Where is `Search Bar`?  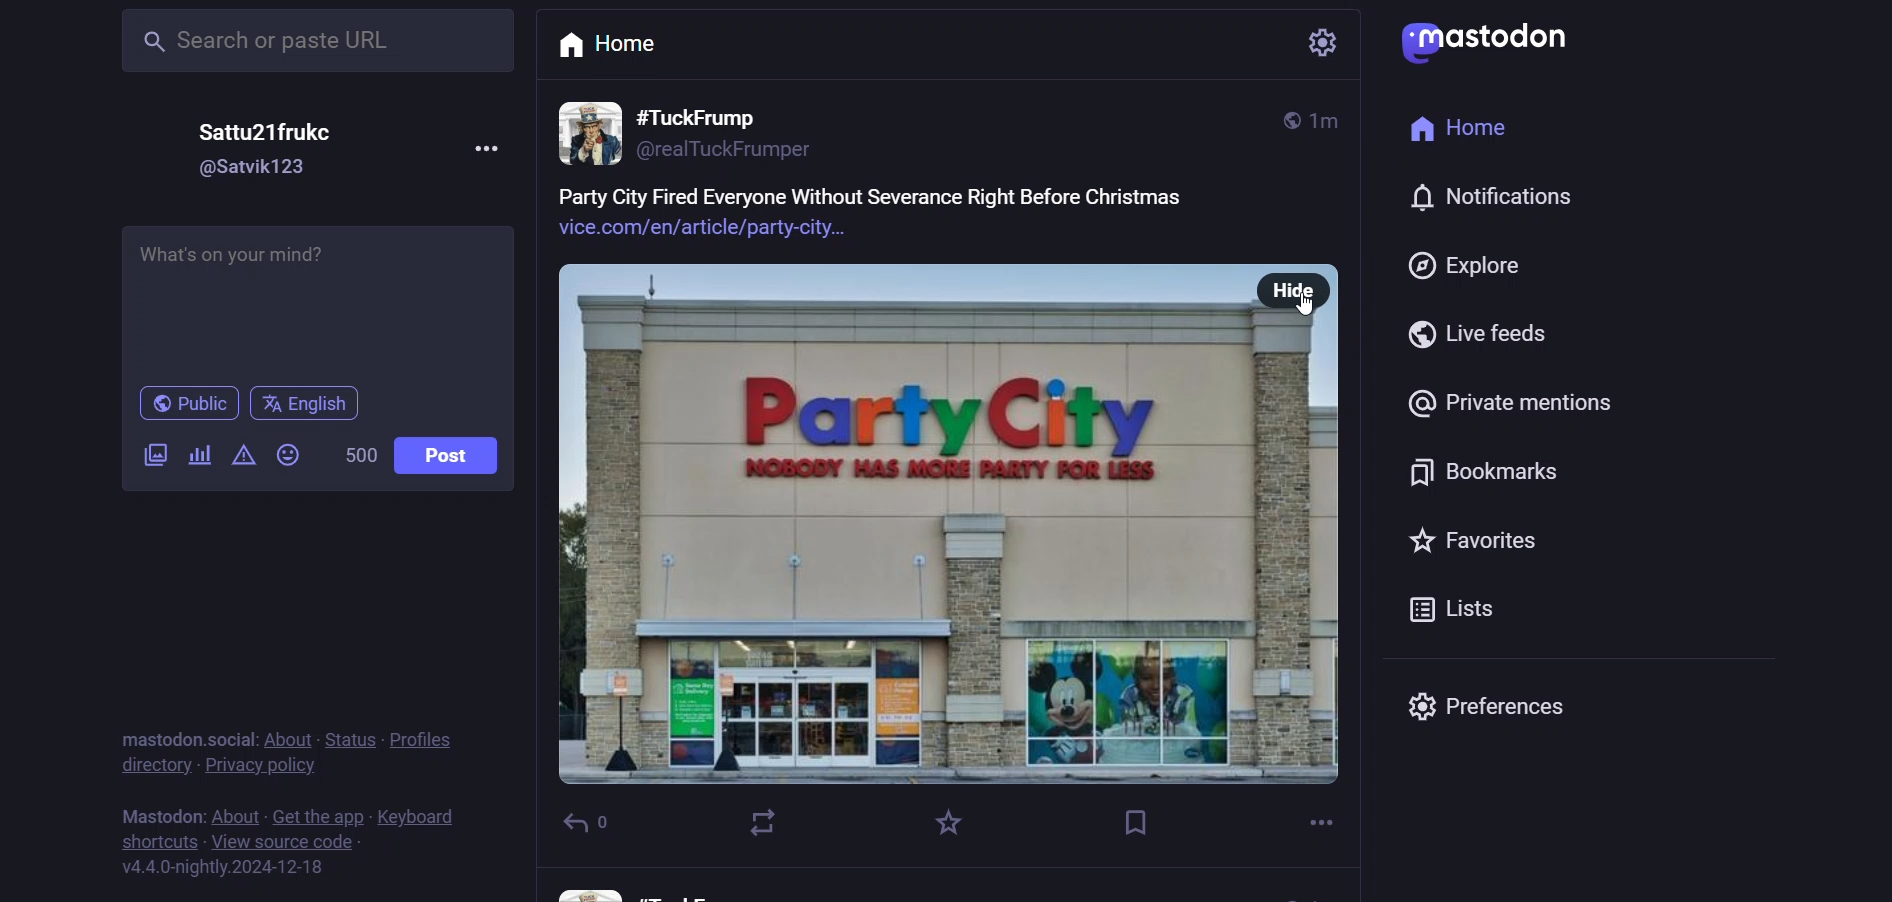
Search Bar is located at coordinates (316, 38).